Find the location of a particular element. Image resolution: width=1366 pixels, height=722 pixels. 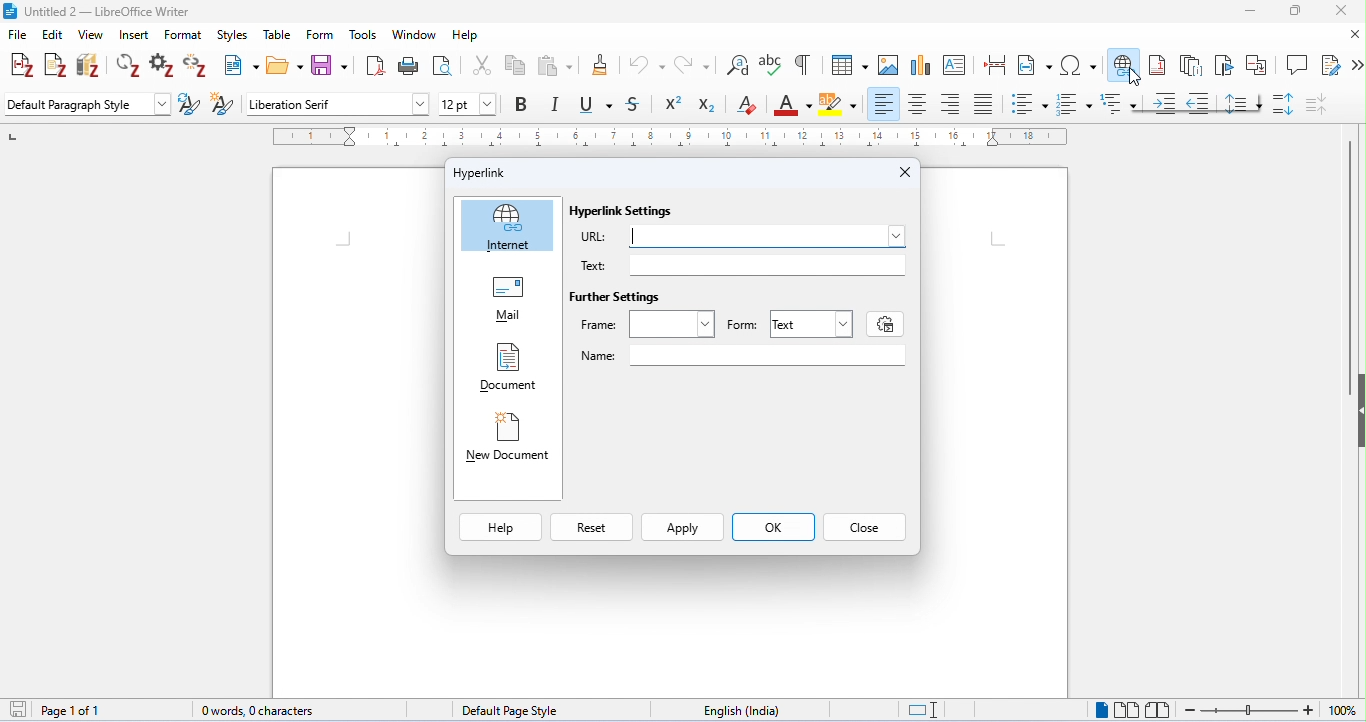

redo is located at coordinates (692, 65).